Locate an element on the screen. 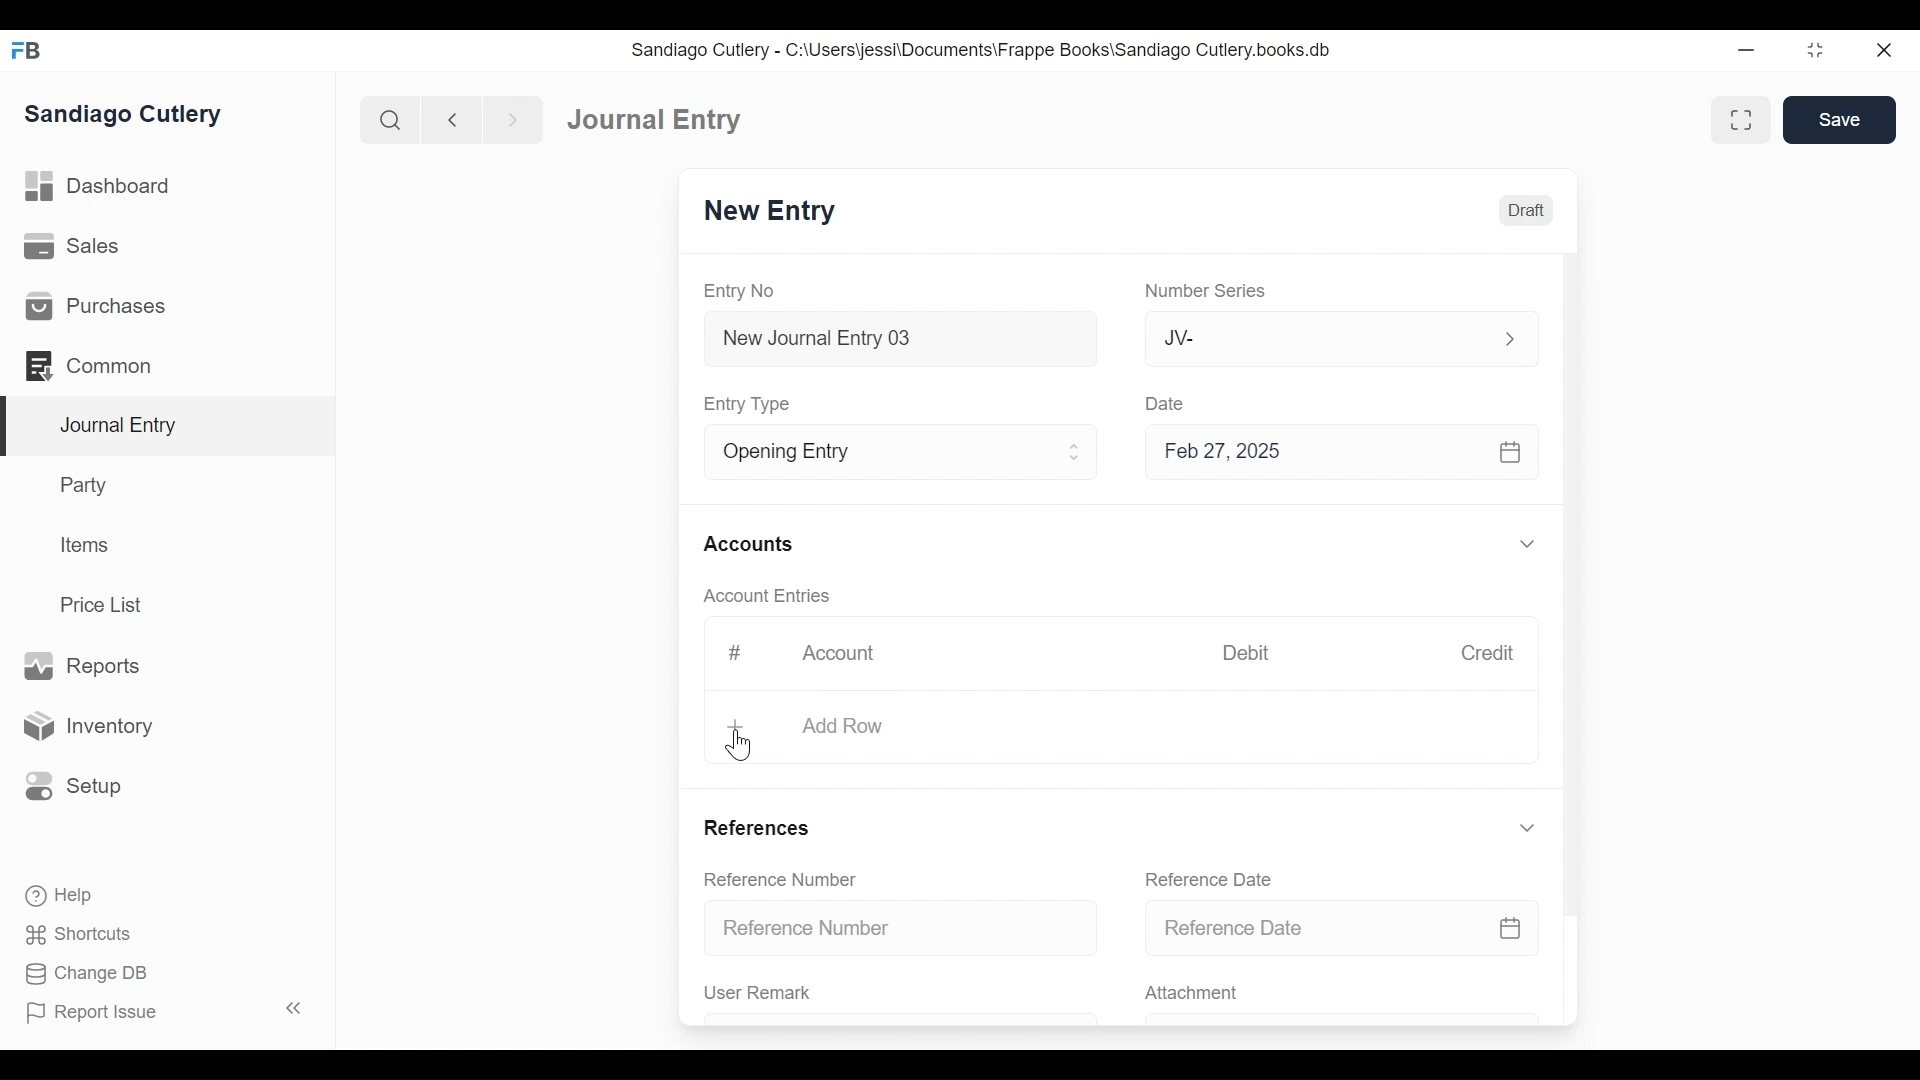 This screenshot has height=1080, width=1920. Reference Date is located at coordinates (1357, 927).